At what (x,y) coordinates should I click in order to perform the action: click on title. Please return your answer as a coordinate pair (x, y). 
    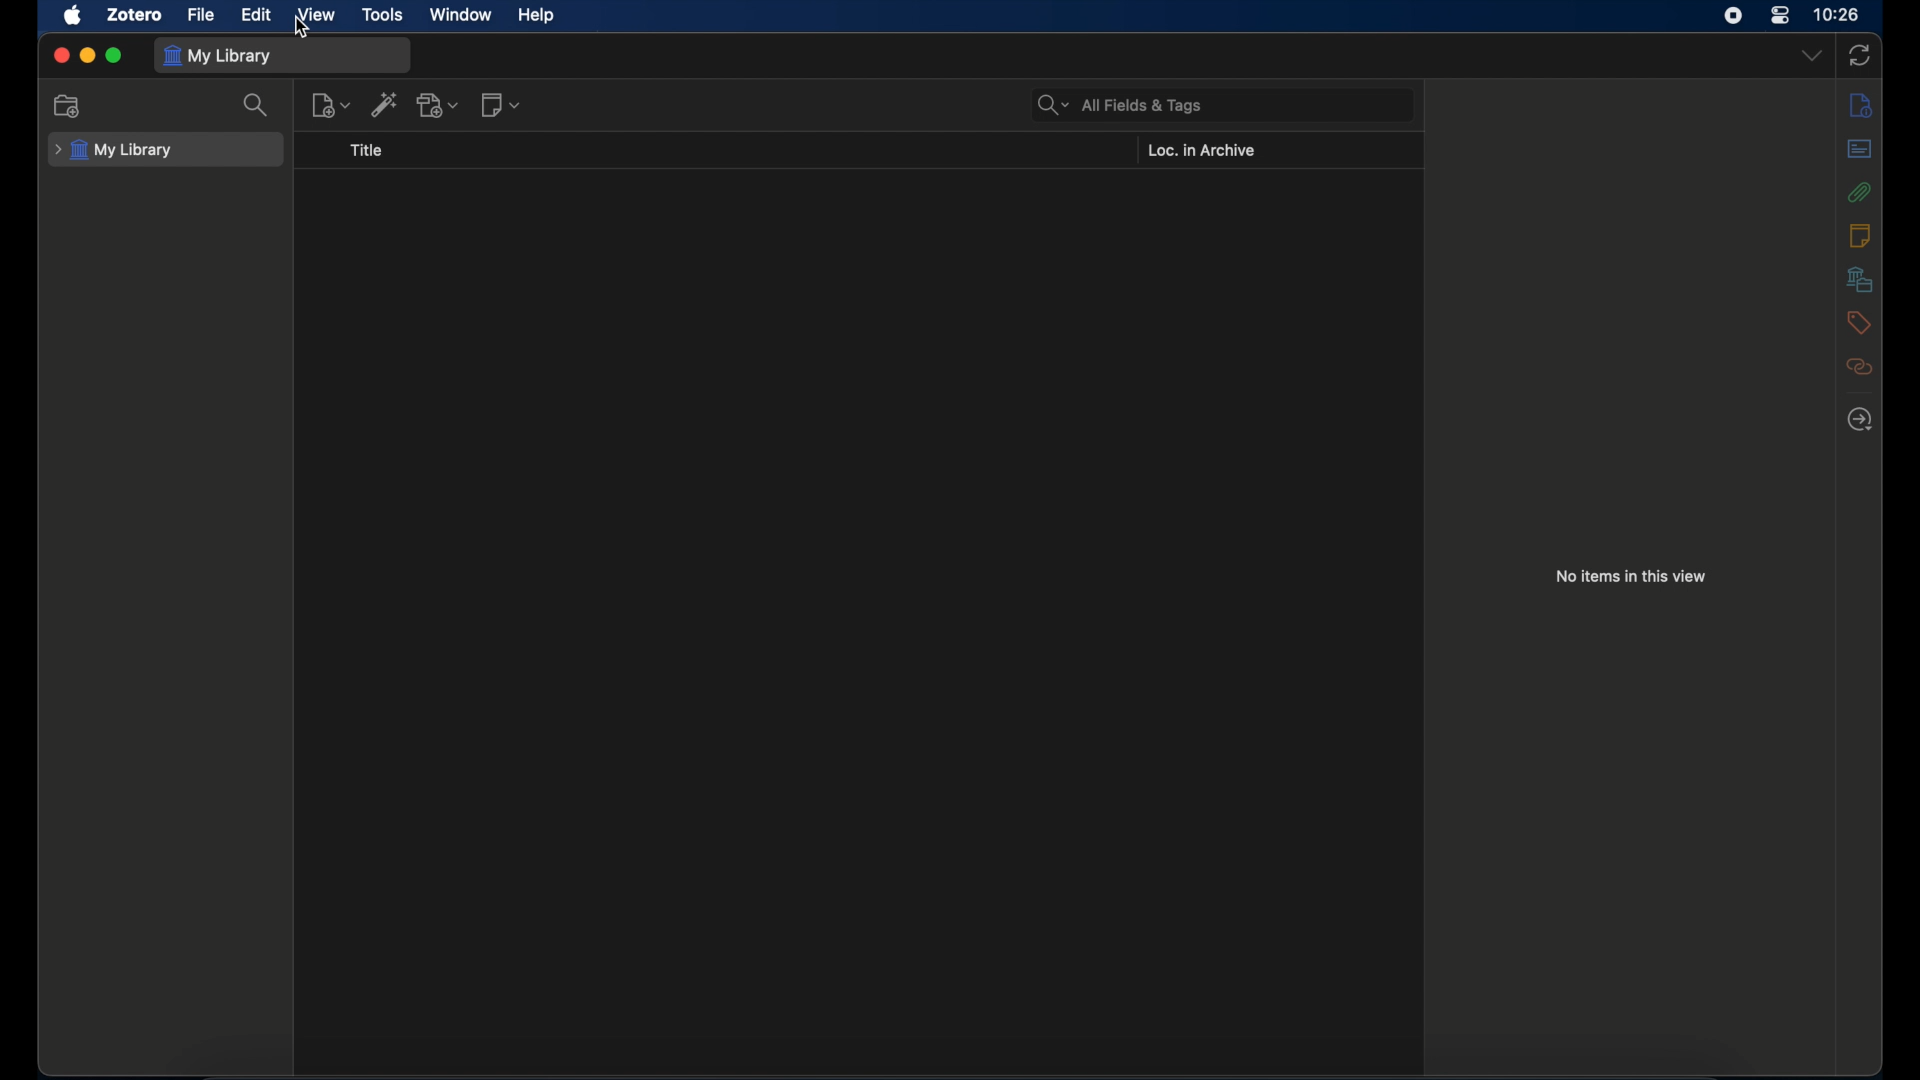
    Looking at the image, I should click on (367, 151).